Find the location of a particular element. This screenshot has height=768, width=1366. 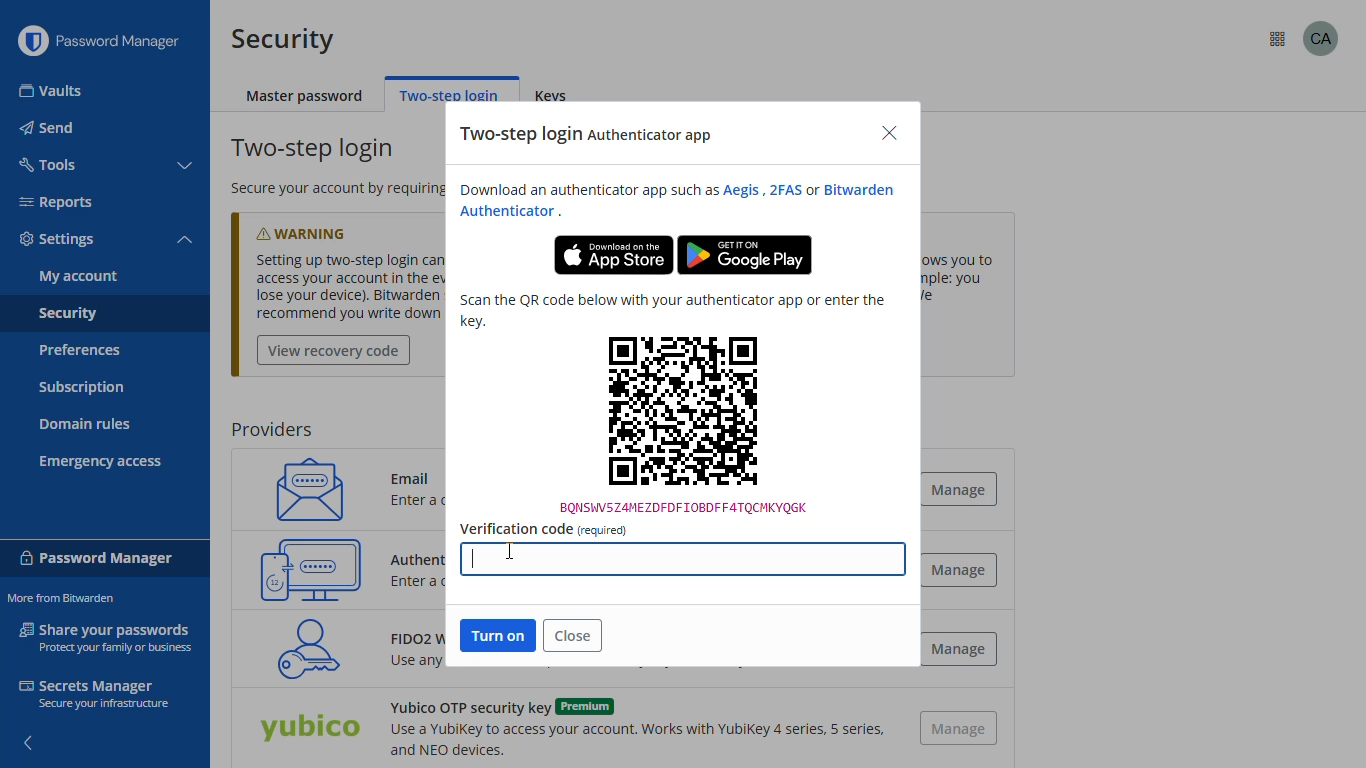

download on the app store is located at coordinates (613, 255).